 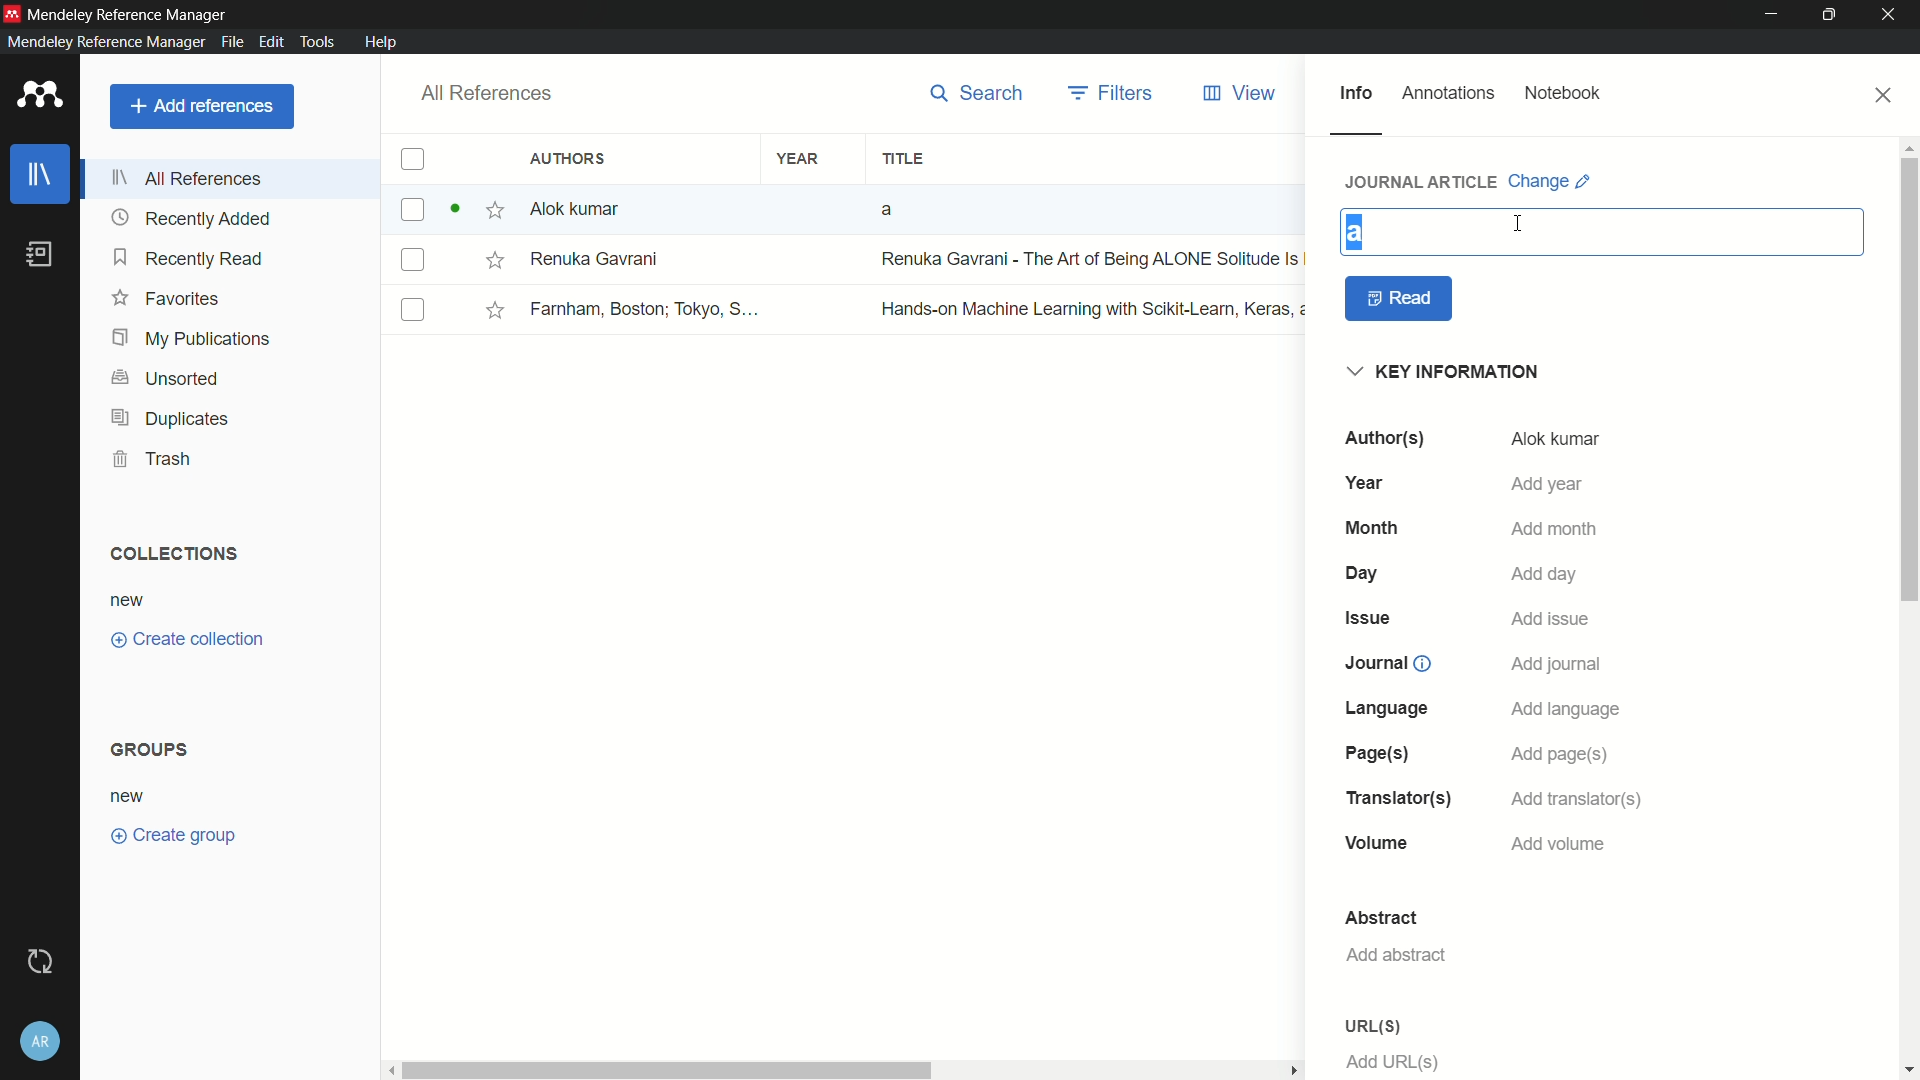 I want to click on authors, so click(x=1383, y=438).